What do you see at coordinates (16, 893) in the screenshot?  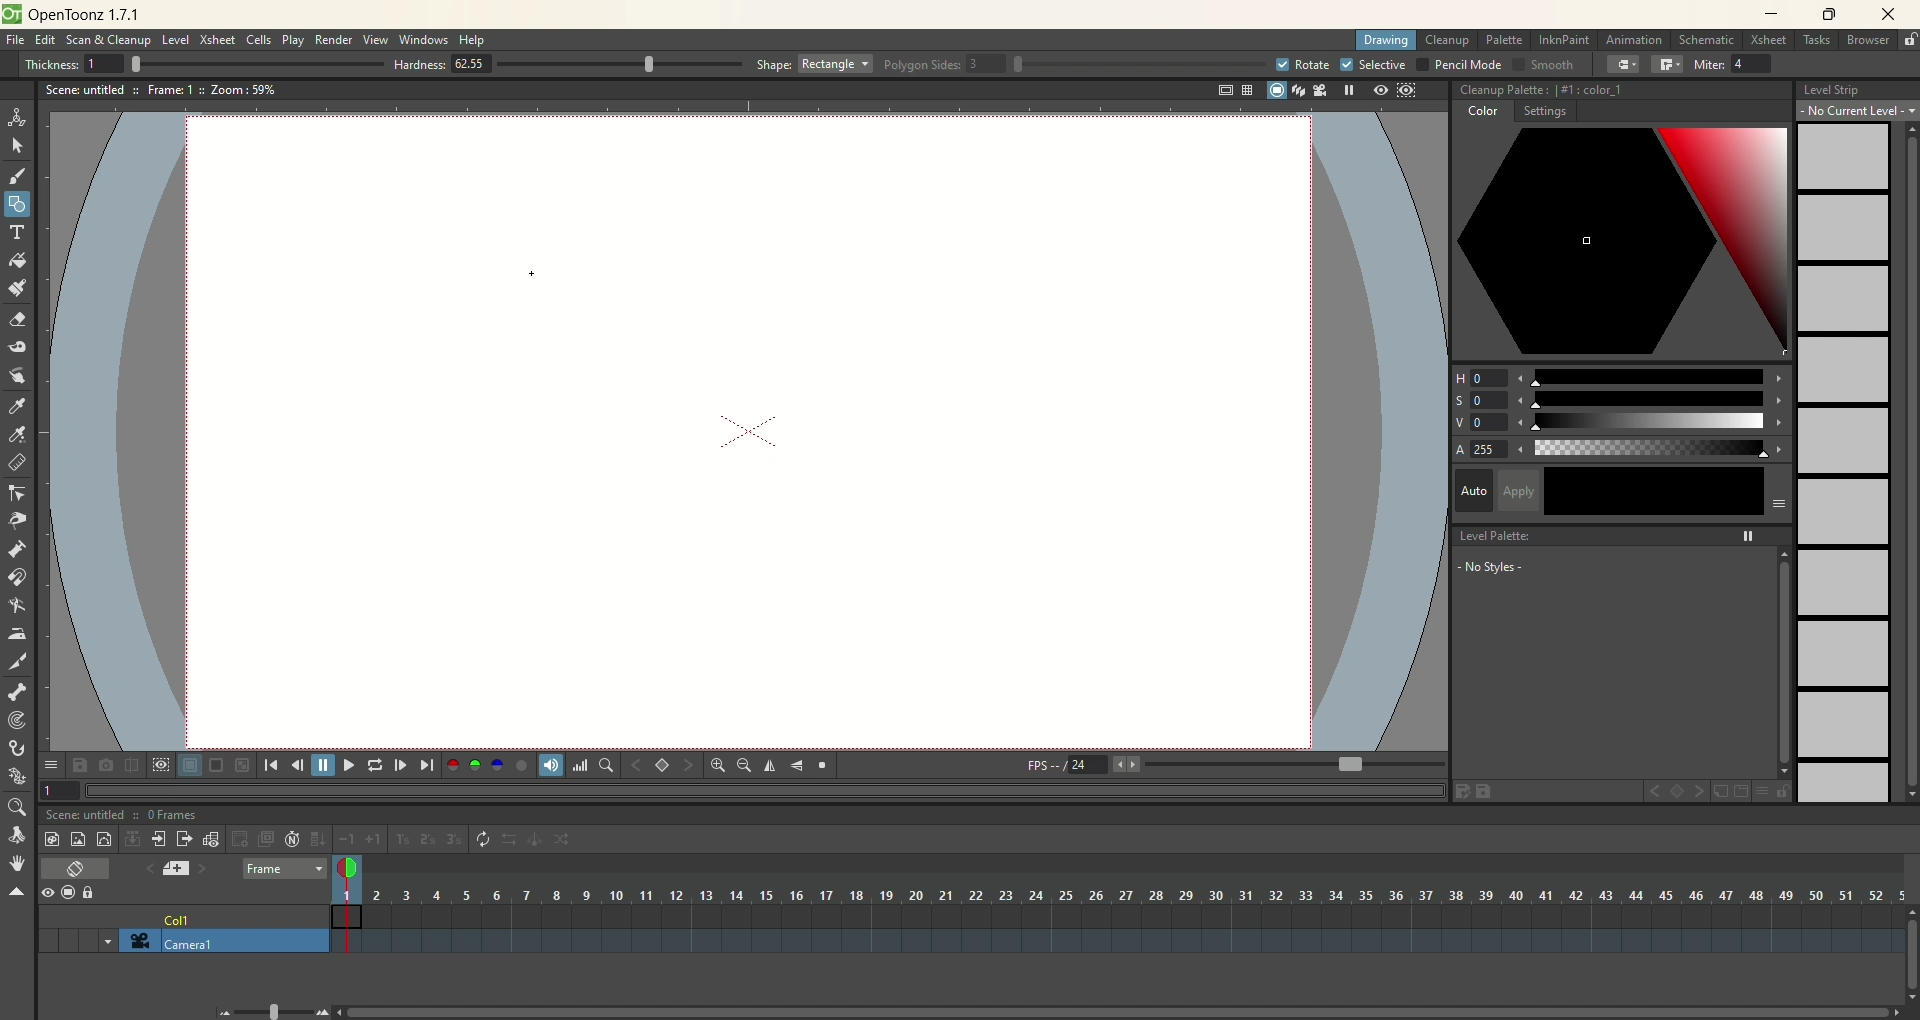 I see `collapse toolbar` at bounding box center [16, 893].